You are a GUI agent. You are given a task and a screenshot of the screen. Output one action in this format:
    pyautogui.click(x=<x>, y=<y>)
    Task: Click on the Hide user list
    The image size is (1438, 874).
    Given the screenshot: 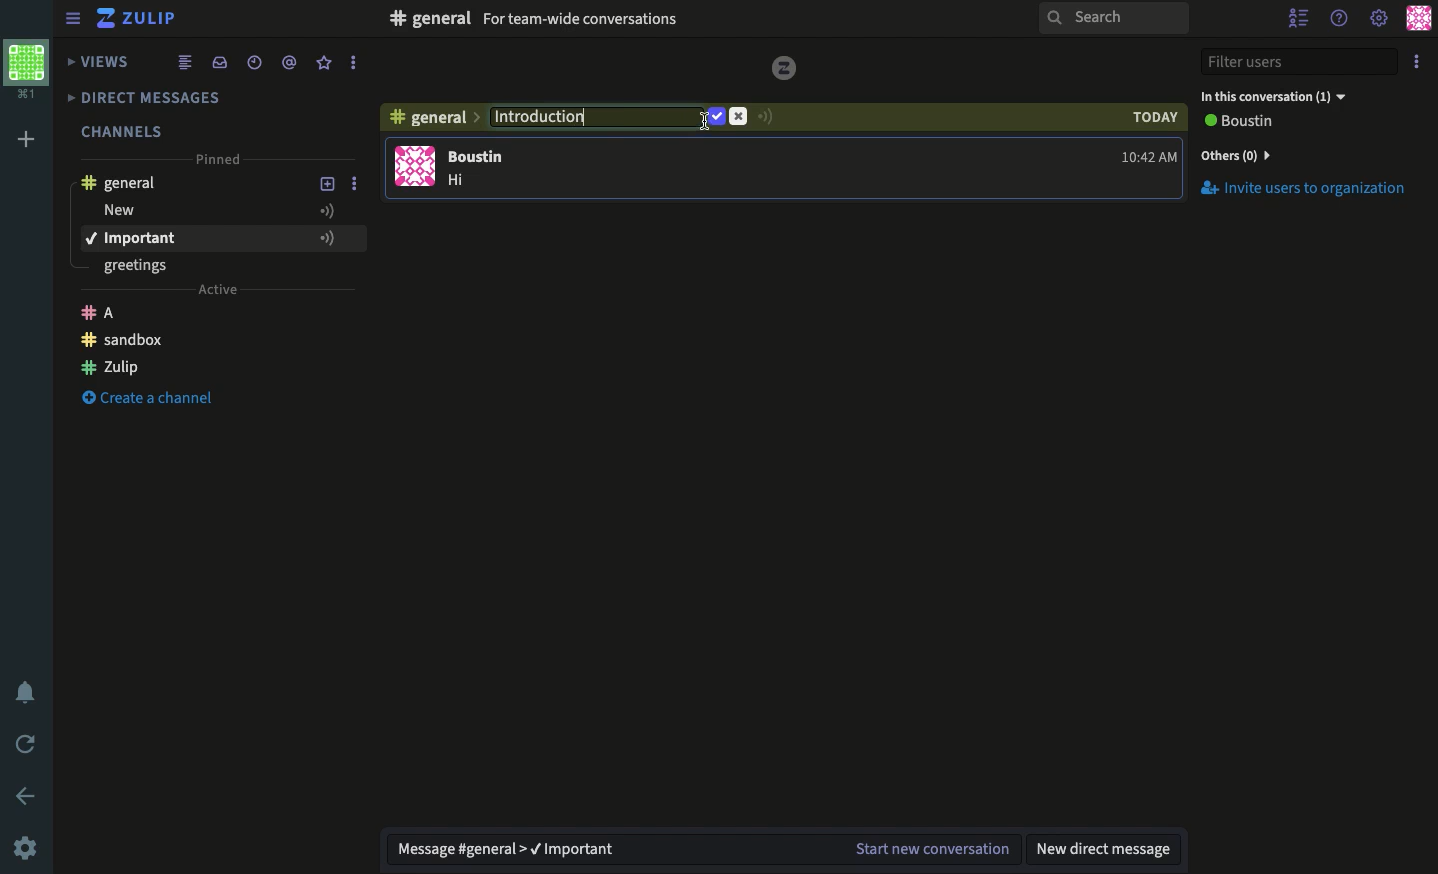 What is the action you would take?
    pyautogui.click(x=1298, y=18)
    